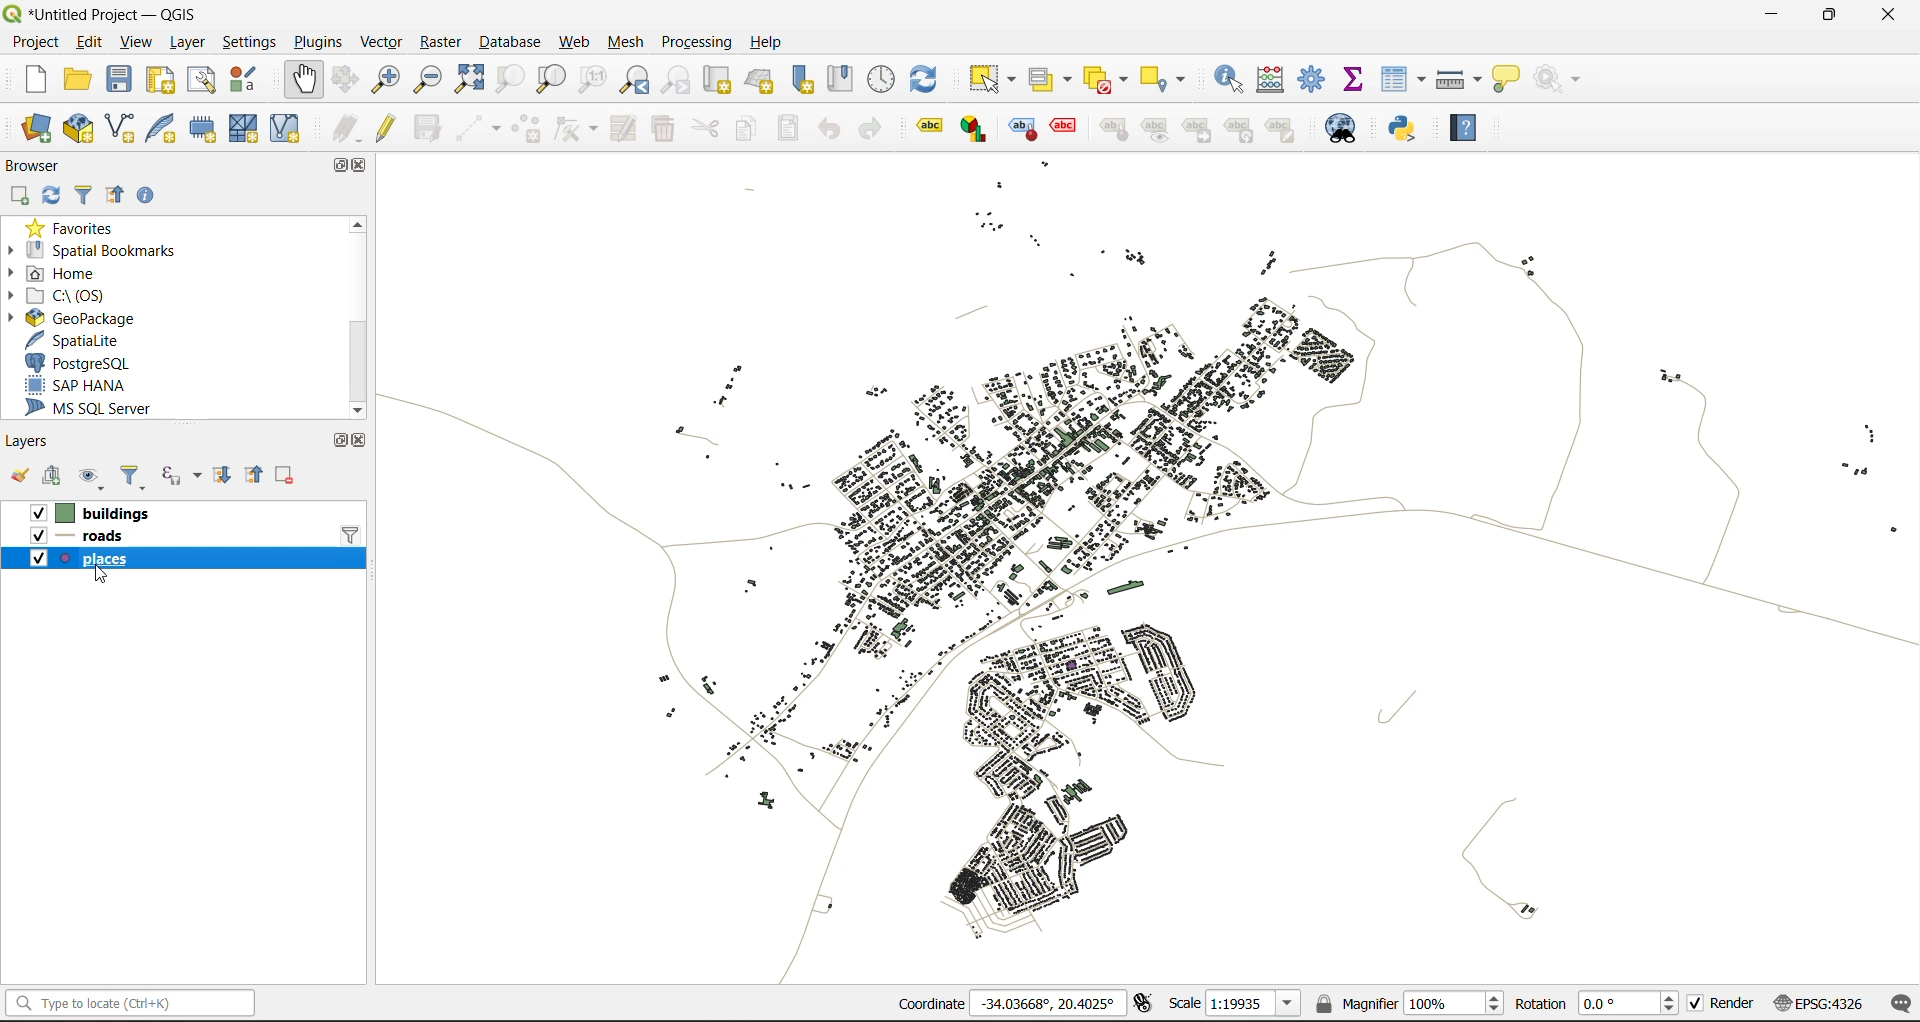  Describe the element at coordinates (1898, 1004) in the screenshot. I see `log messages` at that location.